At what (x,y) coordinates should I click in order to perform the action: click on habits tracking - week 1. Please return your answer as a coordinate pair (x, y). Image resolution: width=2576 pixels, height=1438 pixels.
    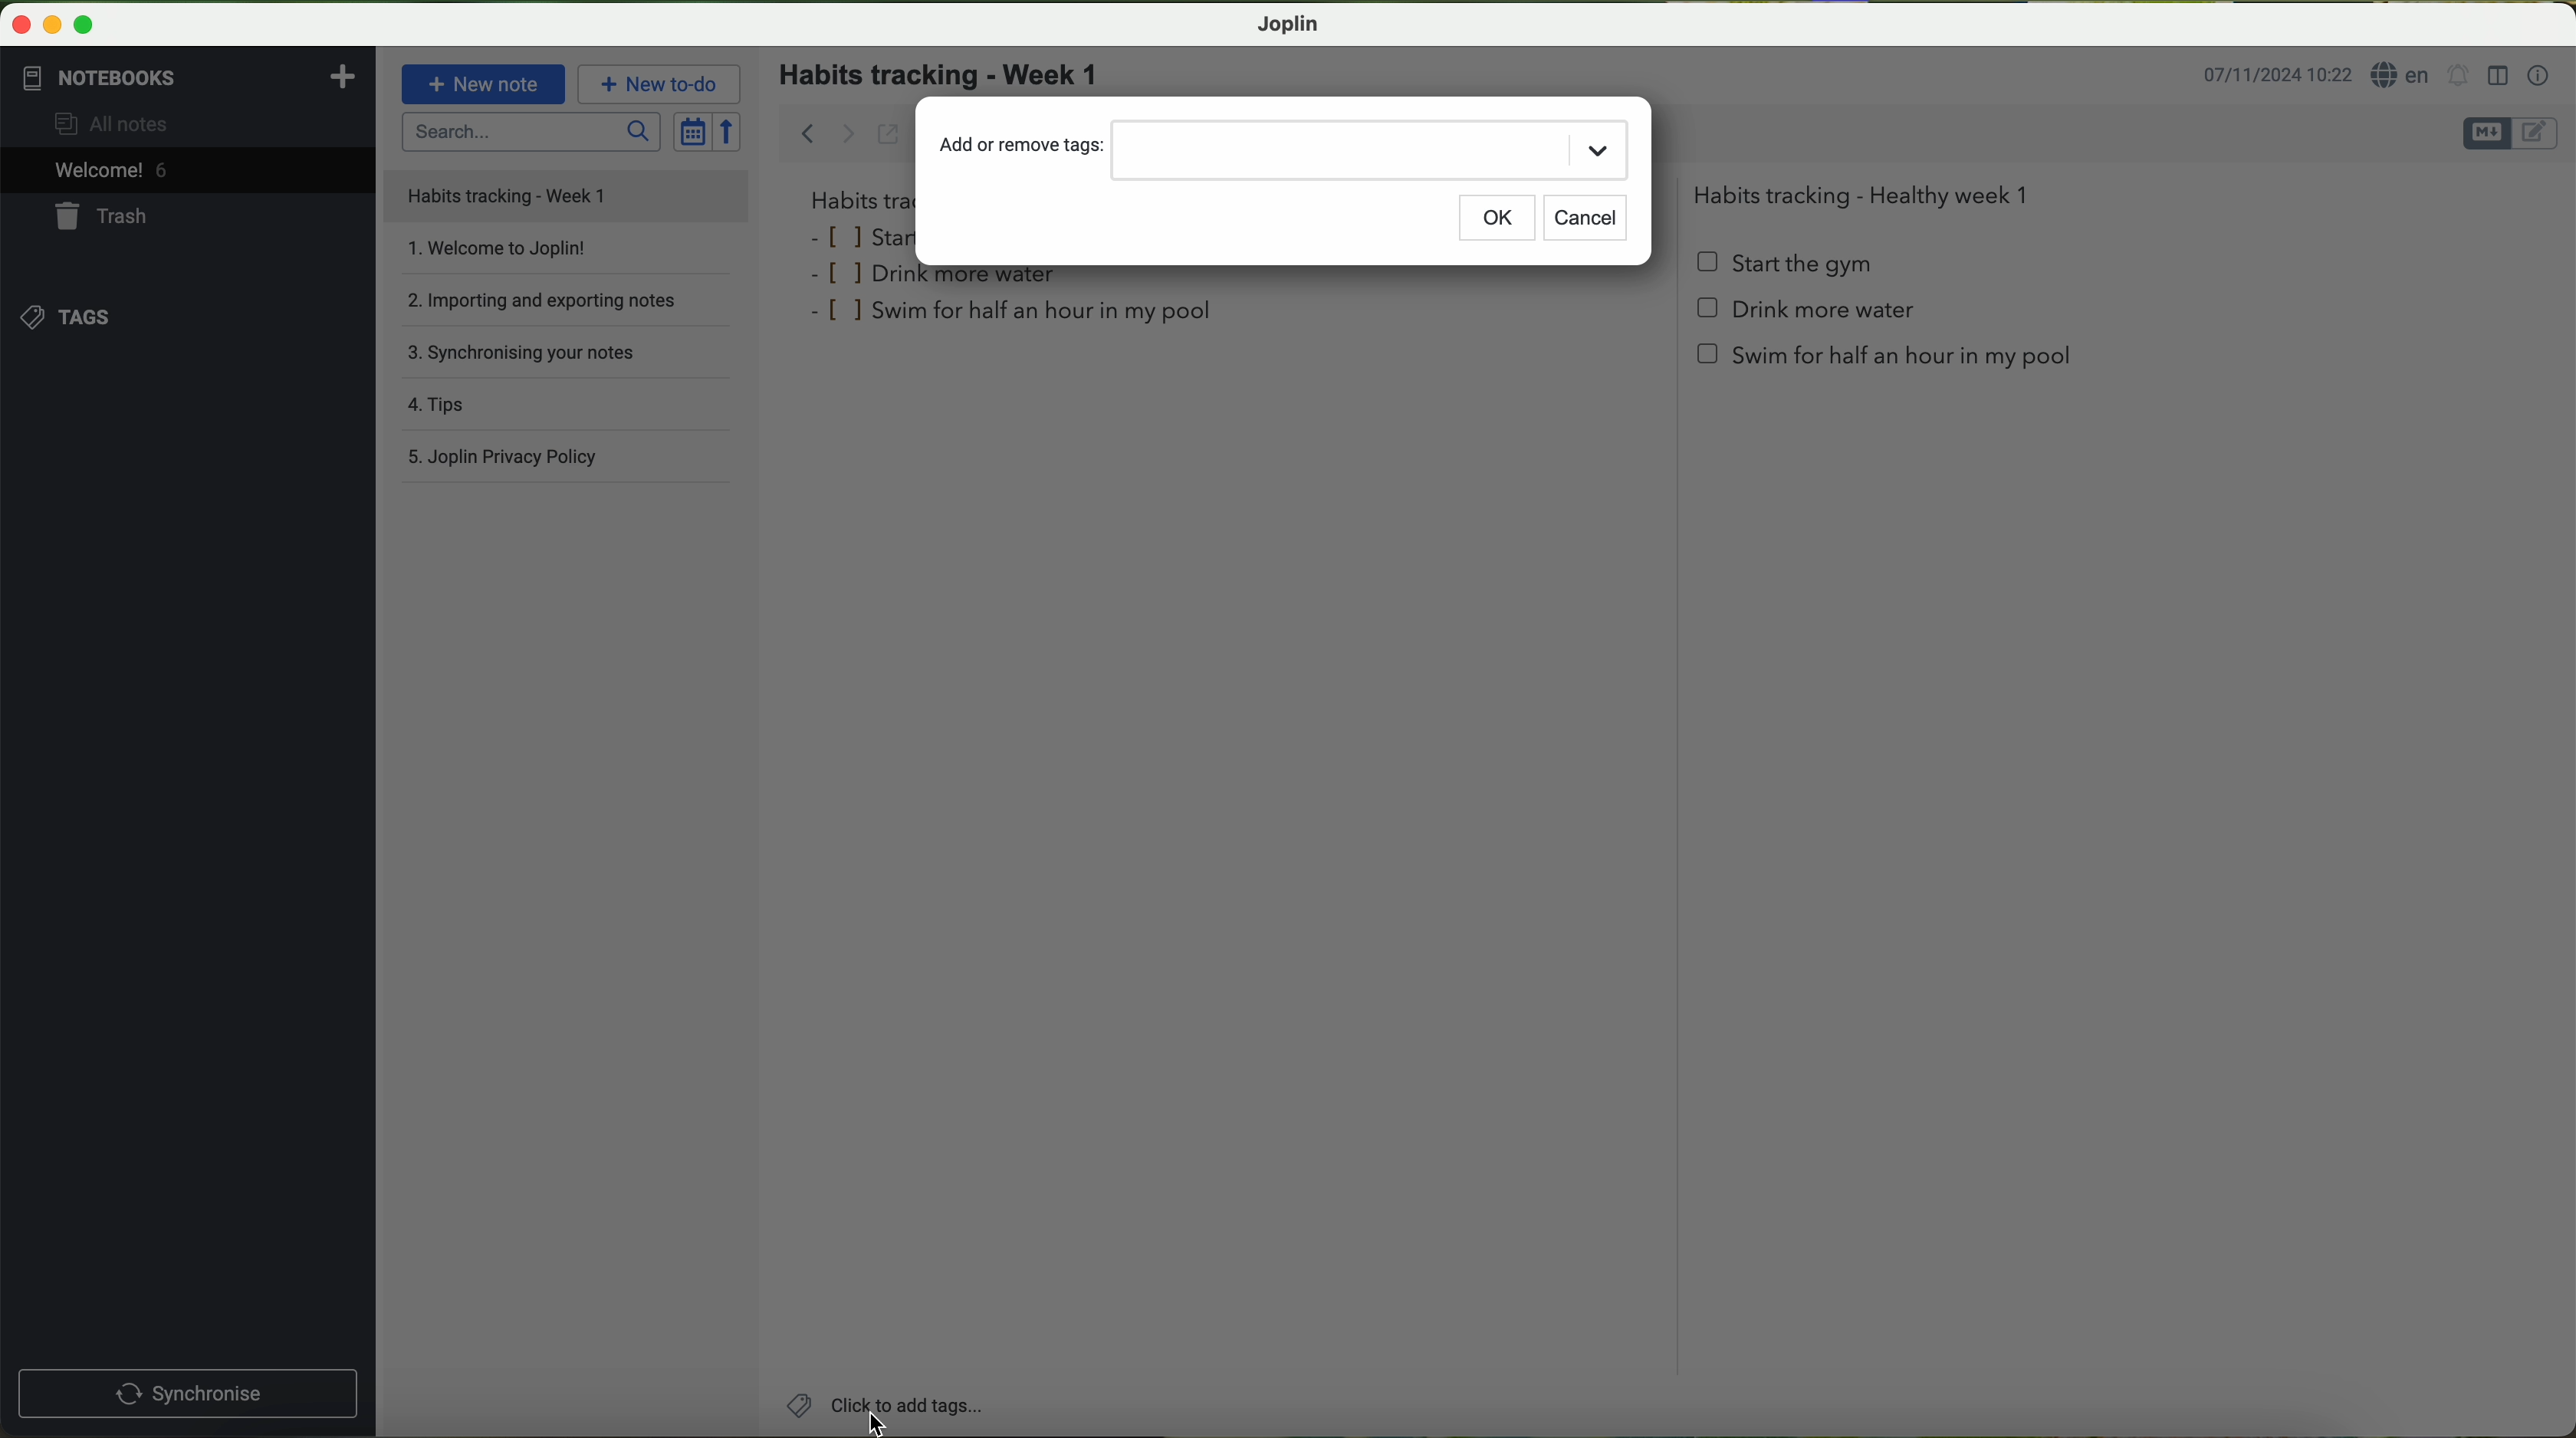
    Looking at the image, I should click on (951, 76).